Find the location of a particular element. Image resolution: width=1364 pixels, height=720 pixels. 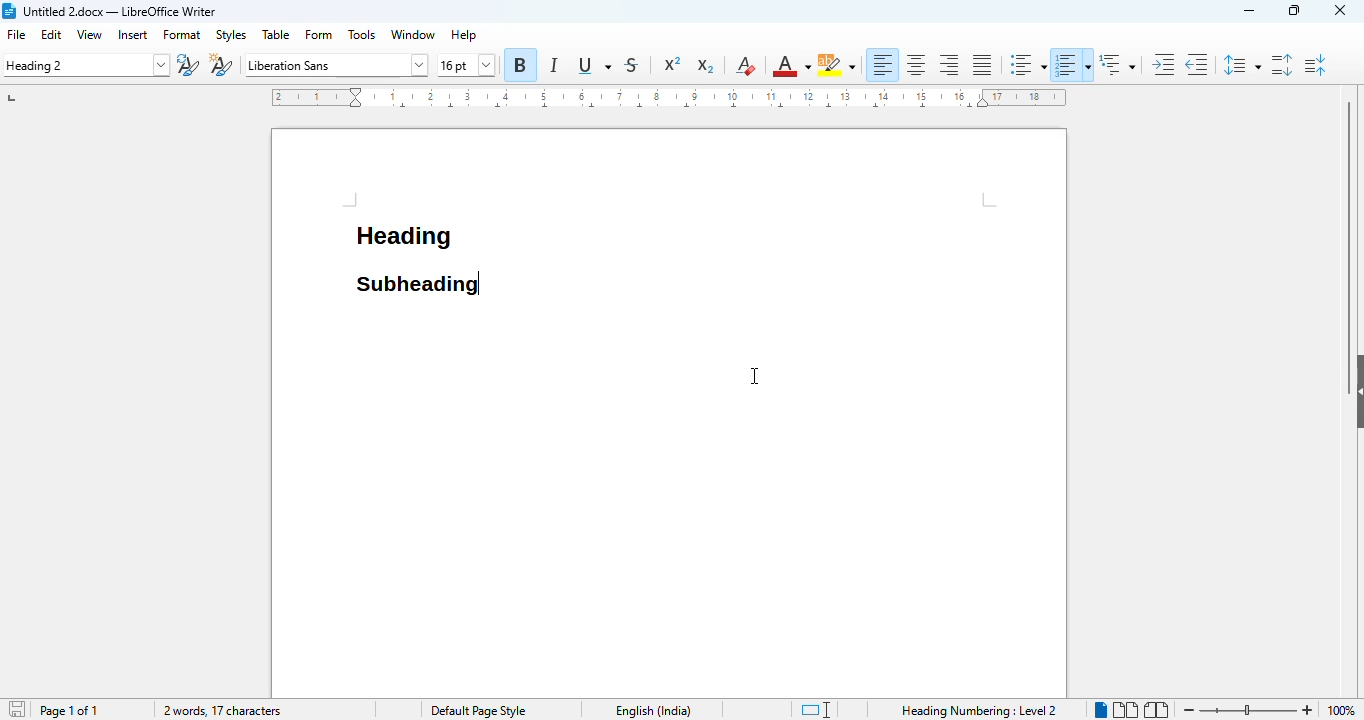

styles is located at coordinates (232, 35).